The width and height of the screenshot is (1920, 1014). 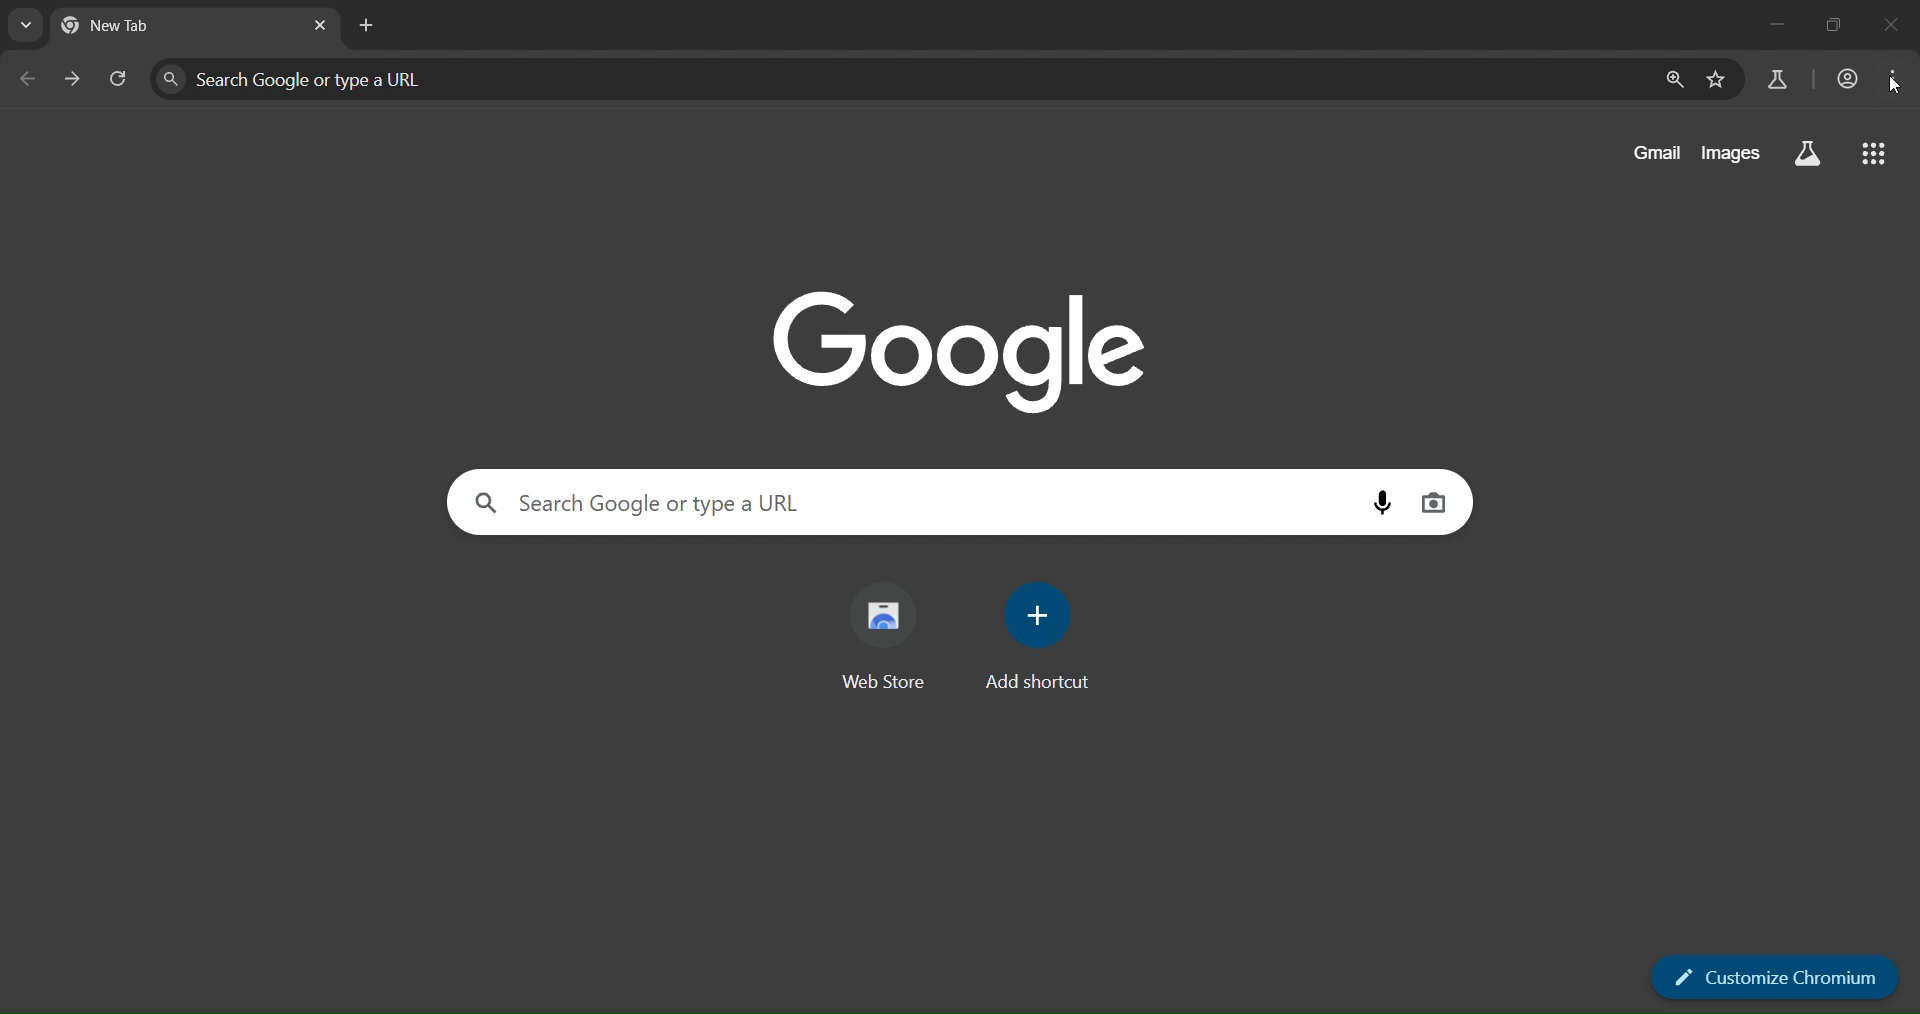 I want to click on close, so click(x=1894, y=25).